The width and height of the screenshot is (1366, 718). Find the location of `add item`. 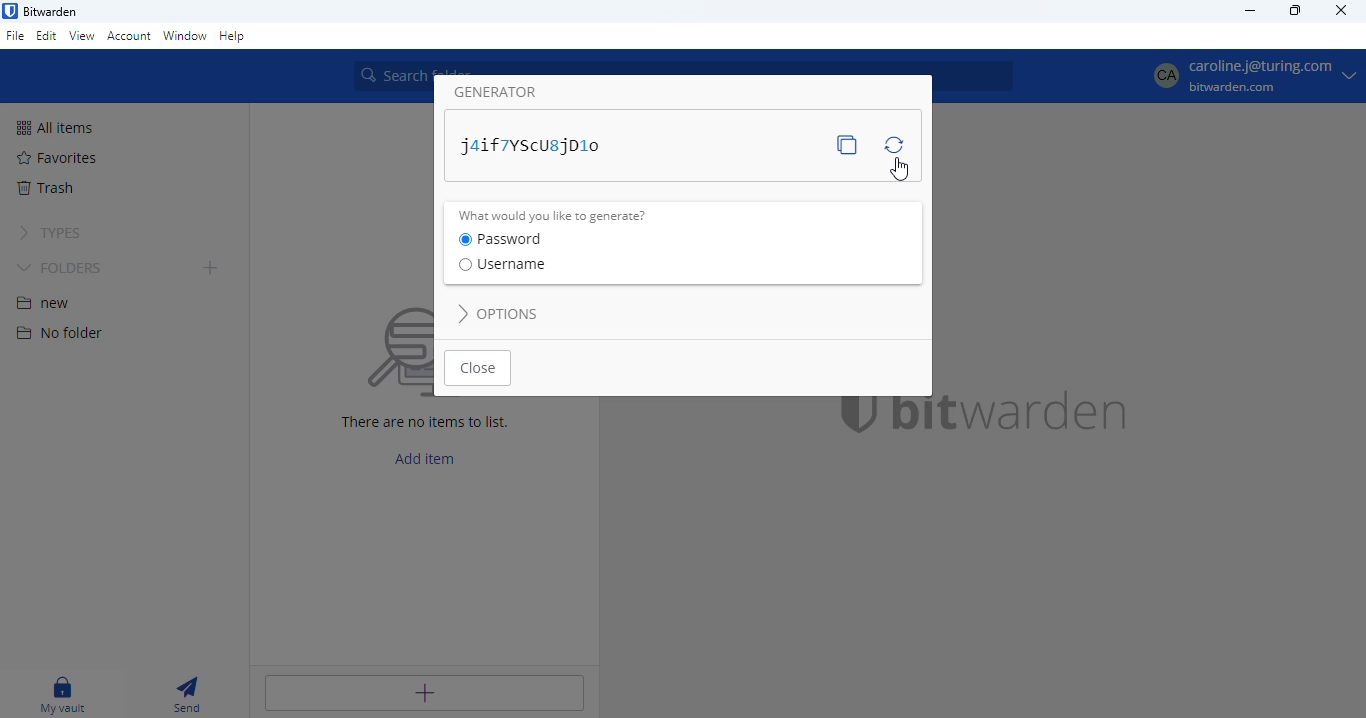

add item is located at coordinates (426, 458).